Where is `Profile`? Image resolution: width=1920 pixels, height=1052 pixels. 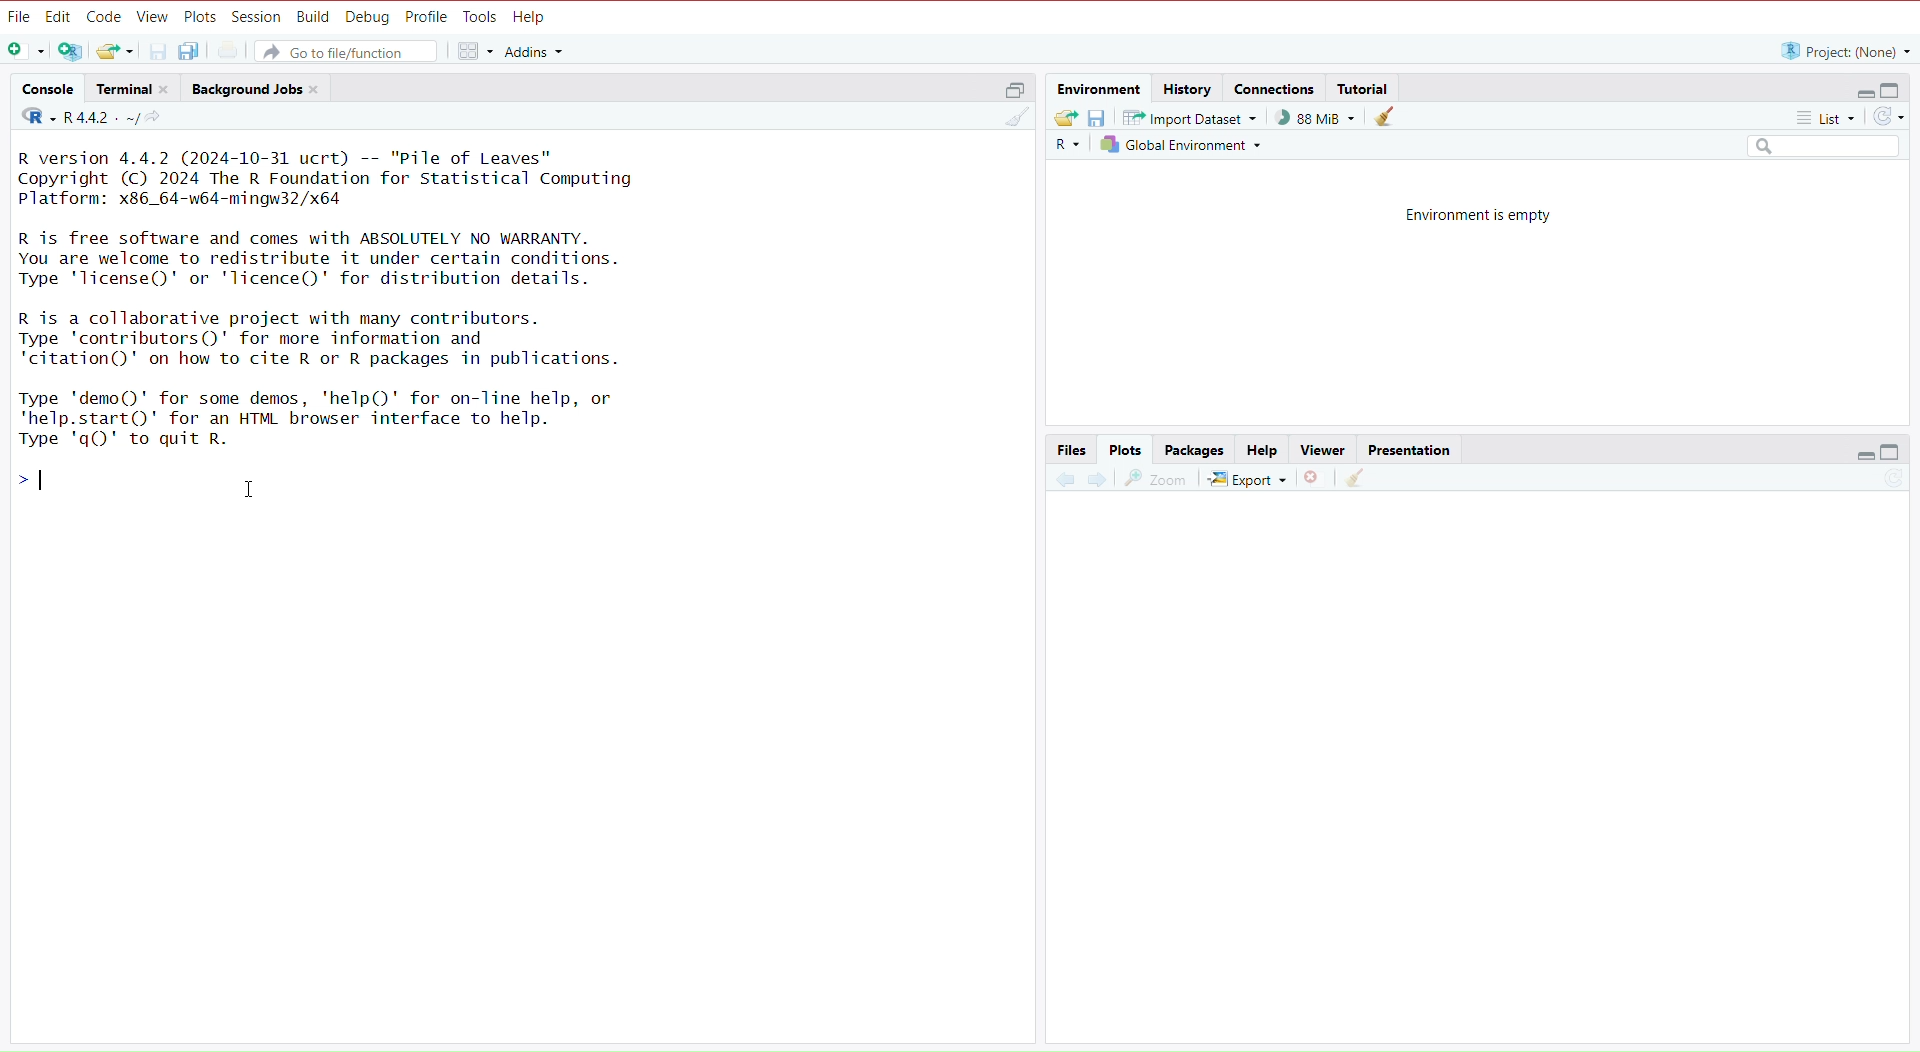 Profile is located at coordinates (427, 16).